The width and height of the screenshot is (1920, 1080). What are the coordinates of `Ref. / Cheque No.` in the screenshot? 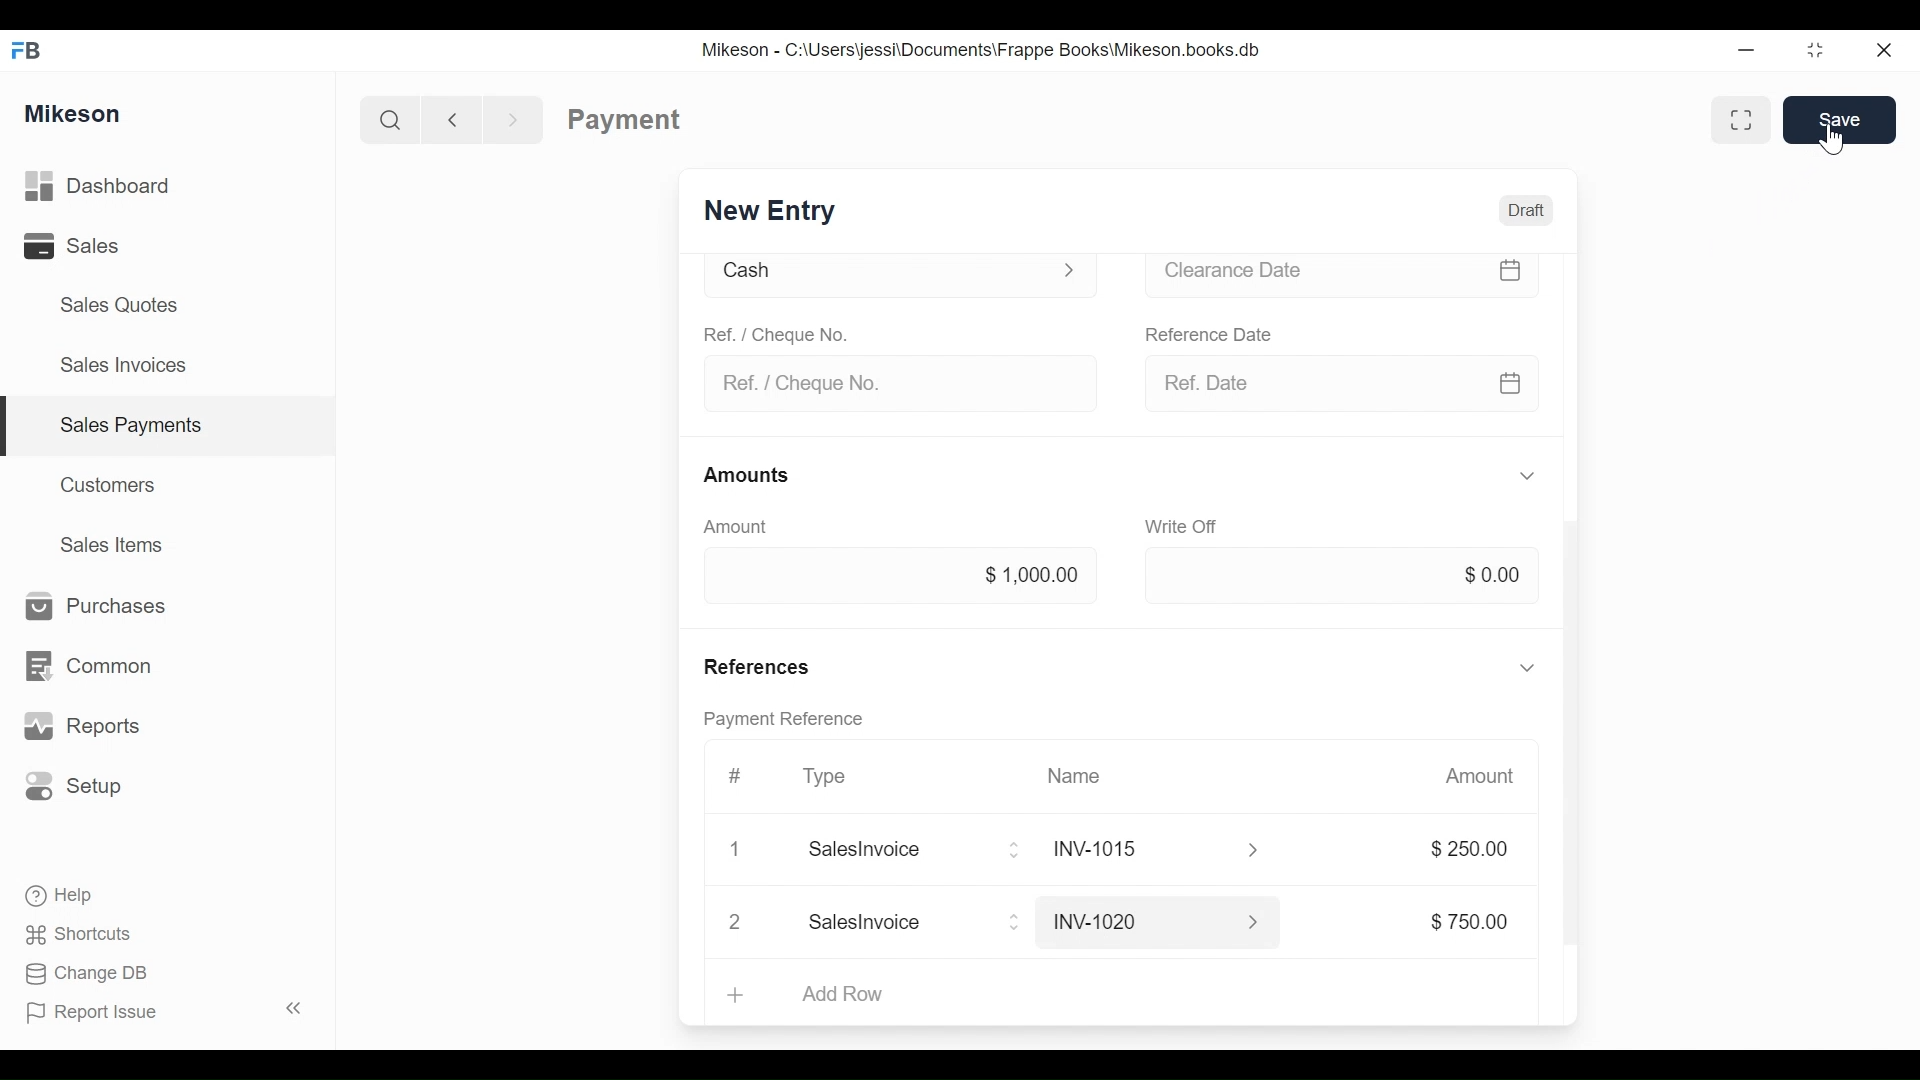 It's located at (783, 337).